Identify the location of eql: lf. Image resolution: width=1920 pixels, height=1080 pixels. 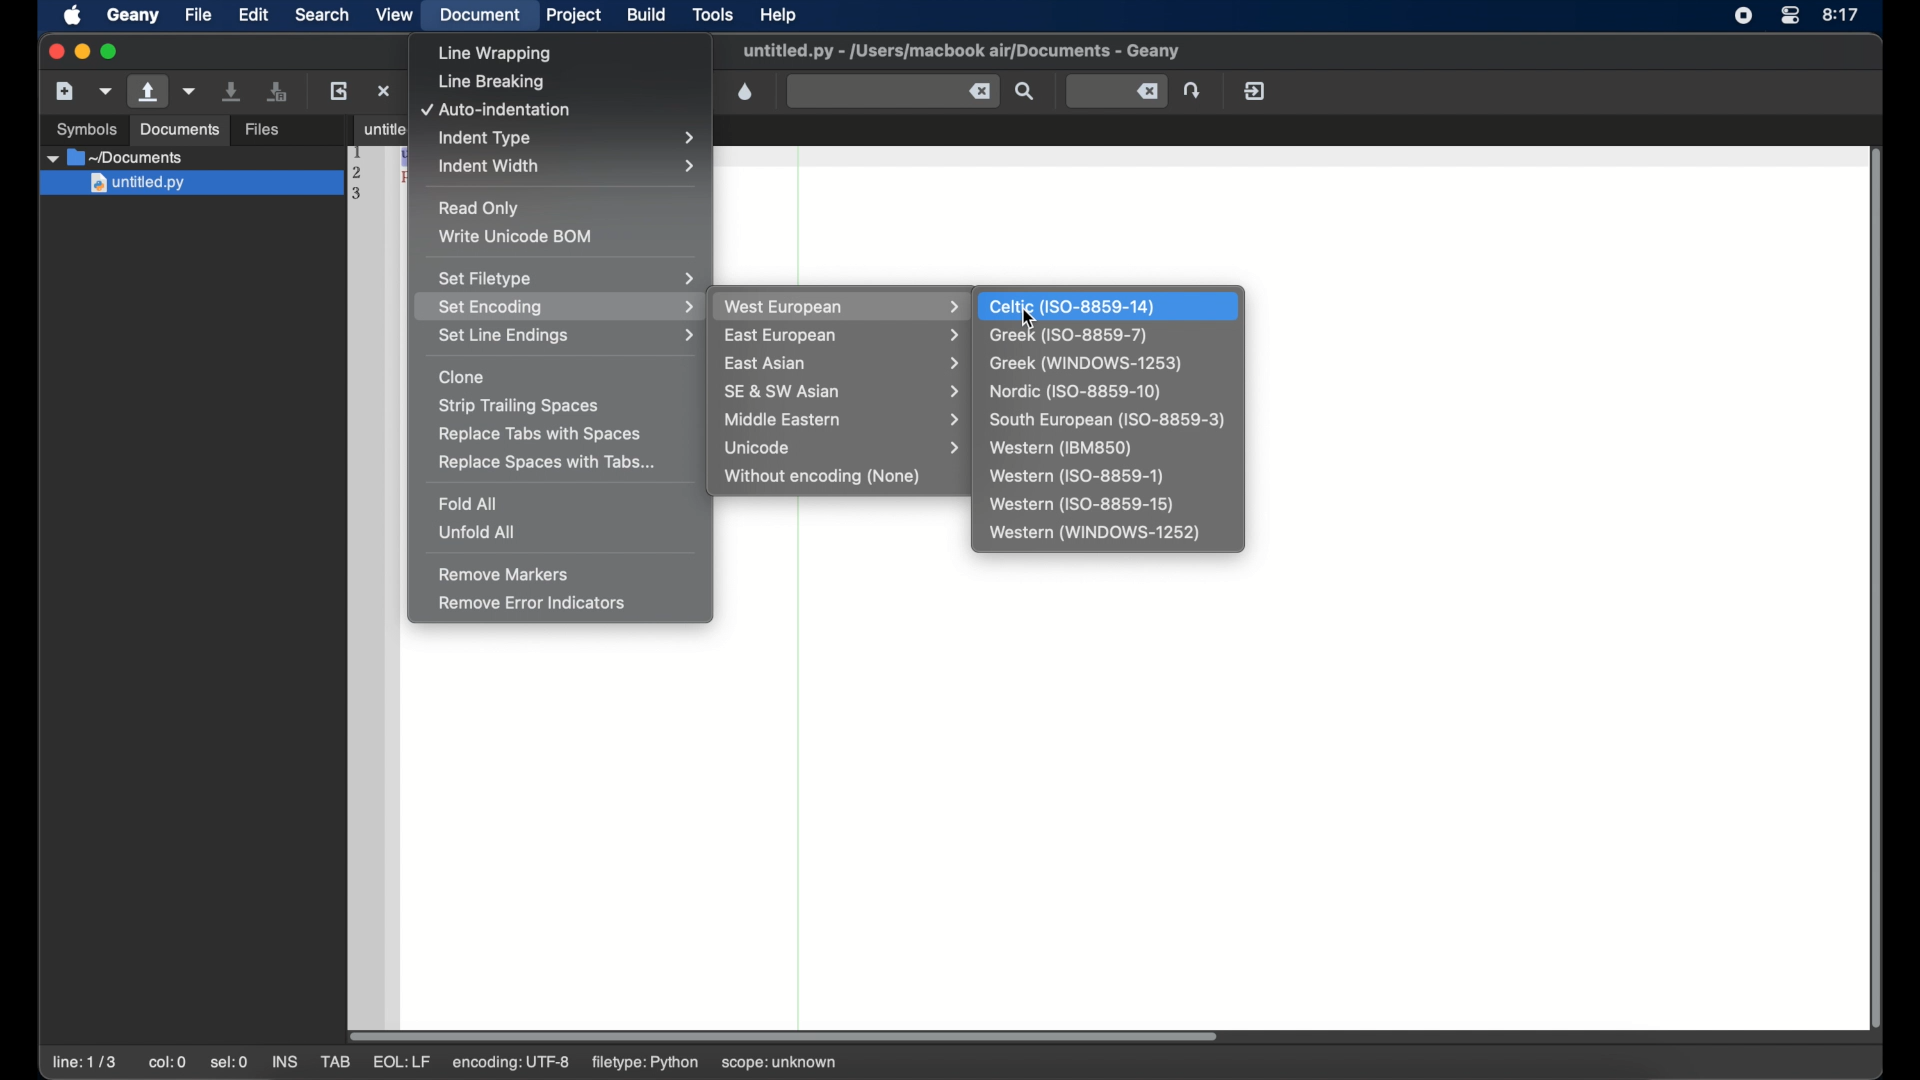
(512, 1062).